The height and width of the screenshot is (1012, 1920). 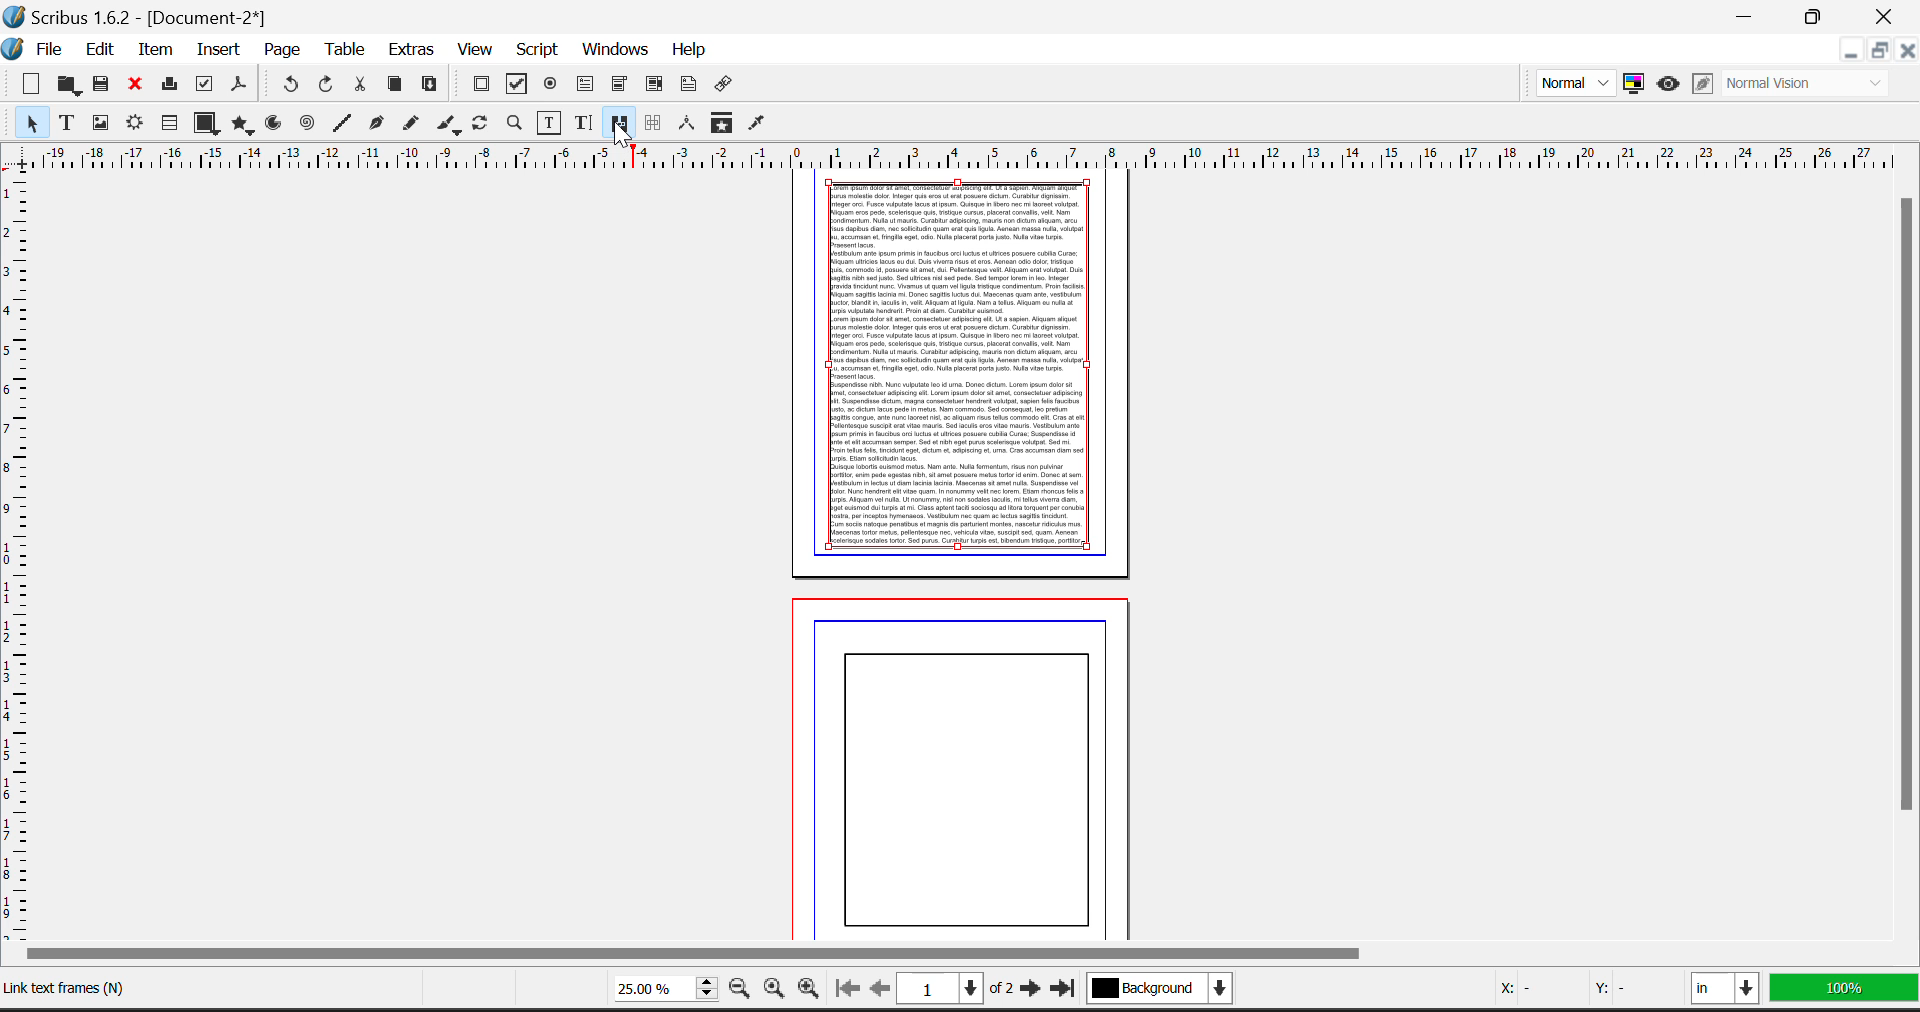 What do you see at coordinates (240, 89) in the screenshot?
I see `Export as PDF` at bounding box center [240, 89].